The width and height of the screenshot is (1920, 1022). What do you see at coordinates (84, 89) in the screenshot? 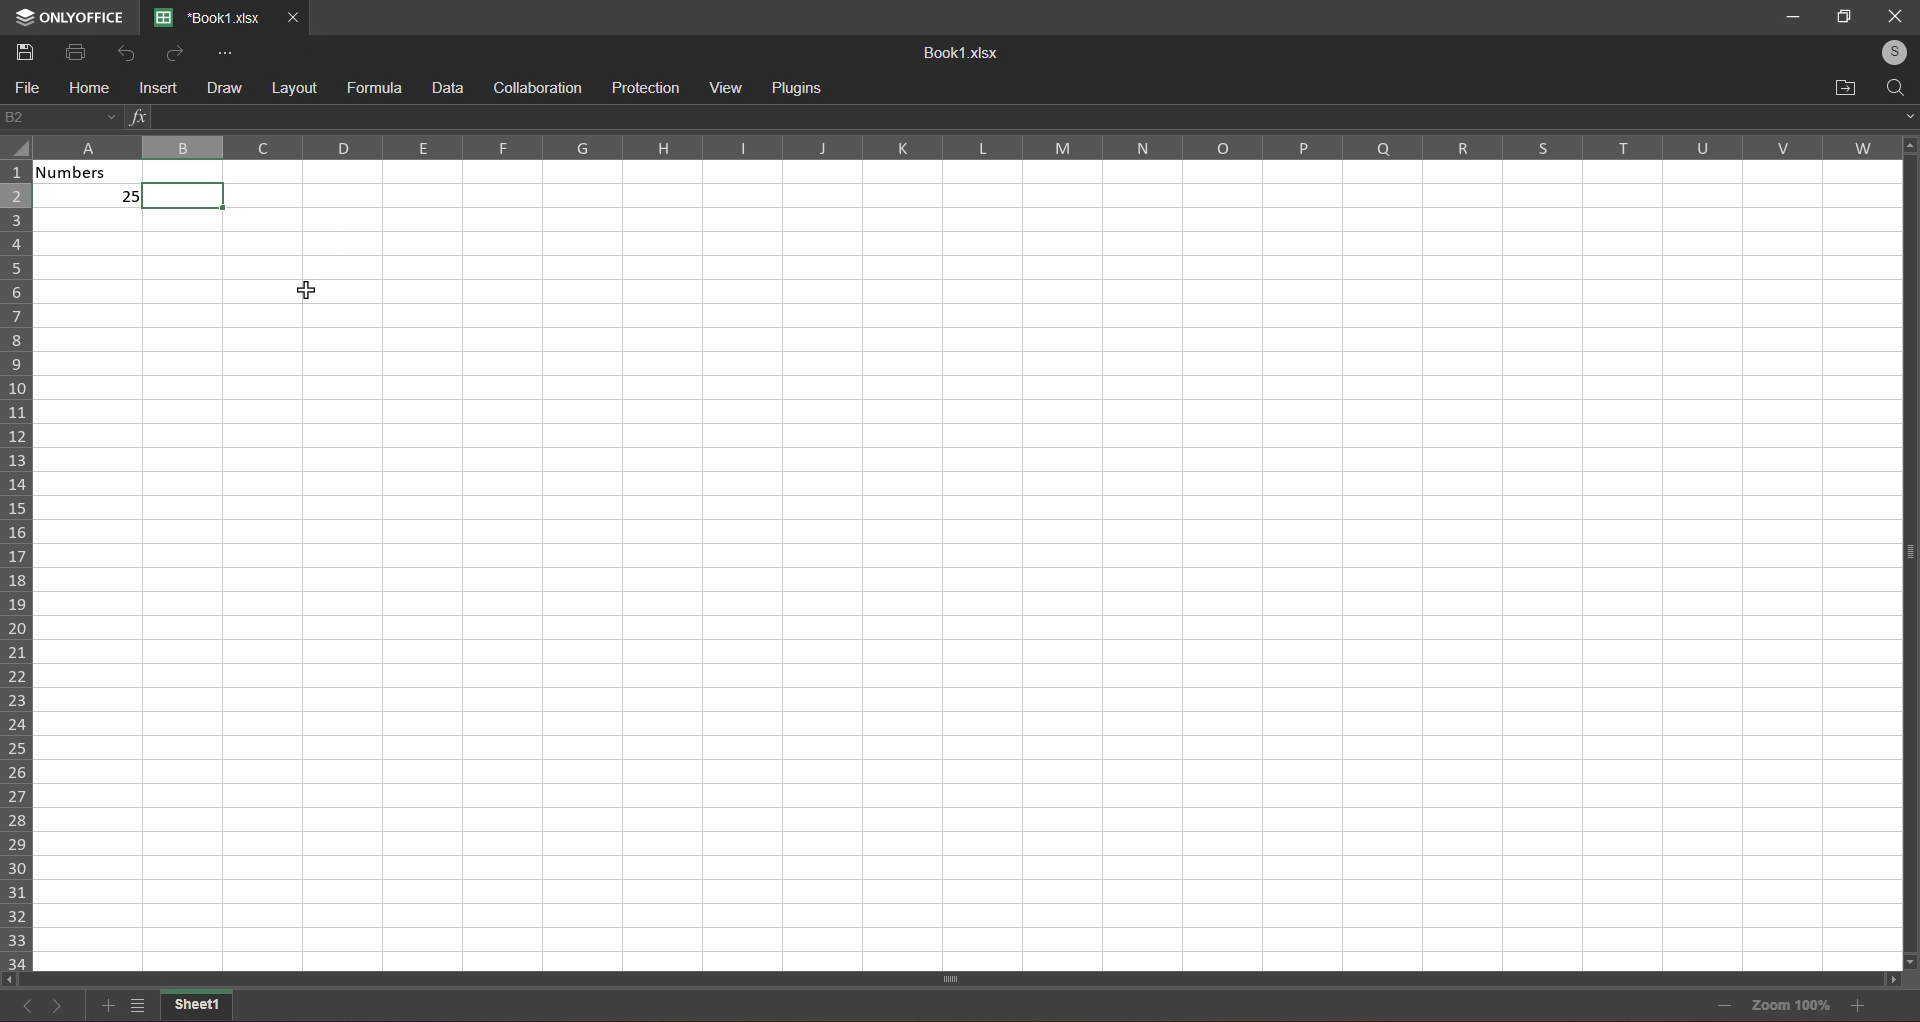
I see `home` at bounding box center [84, 89].